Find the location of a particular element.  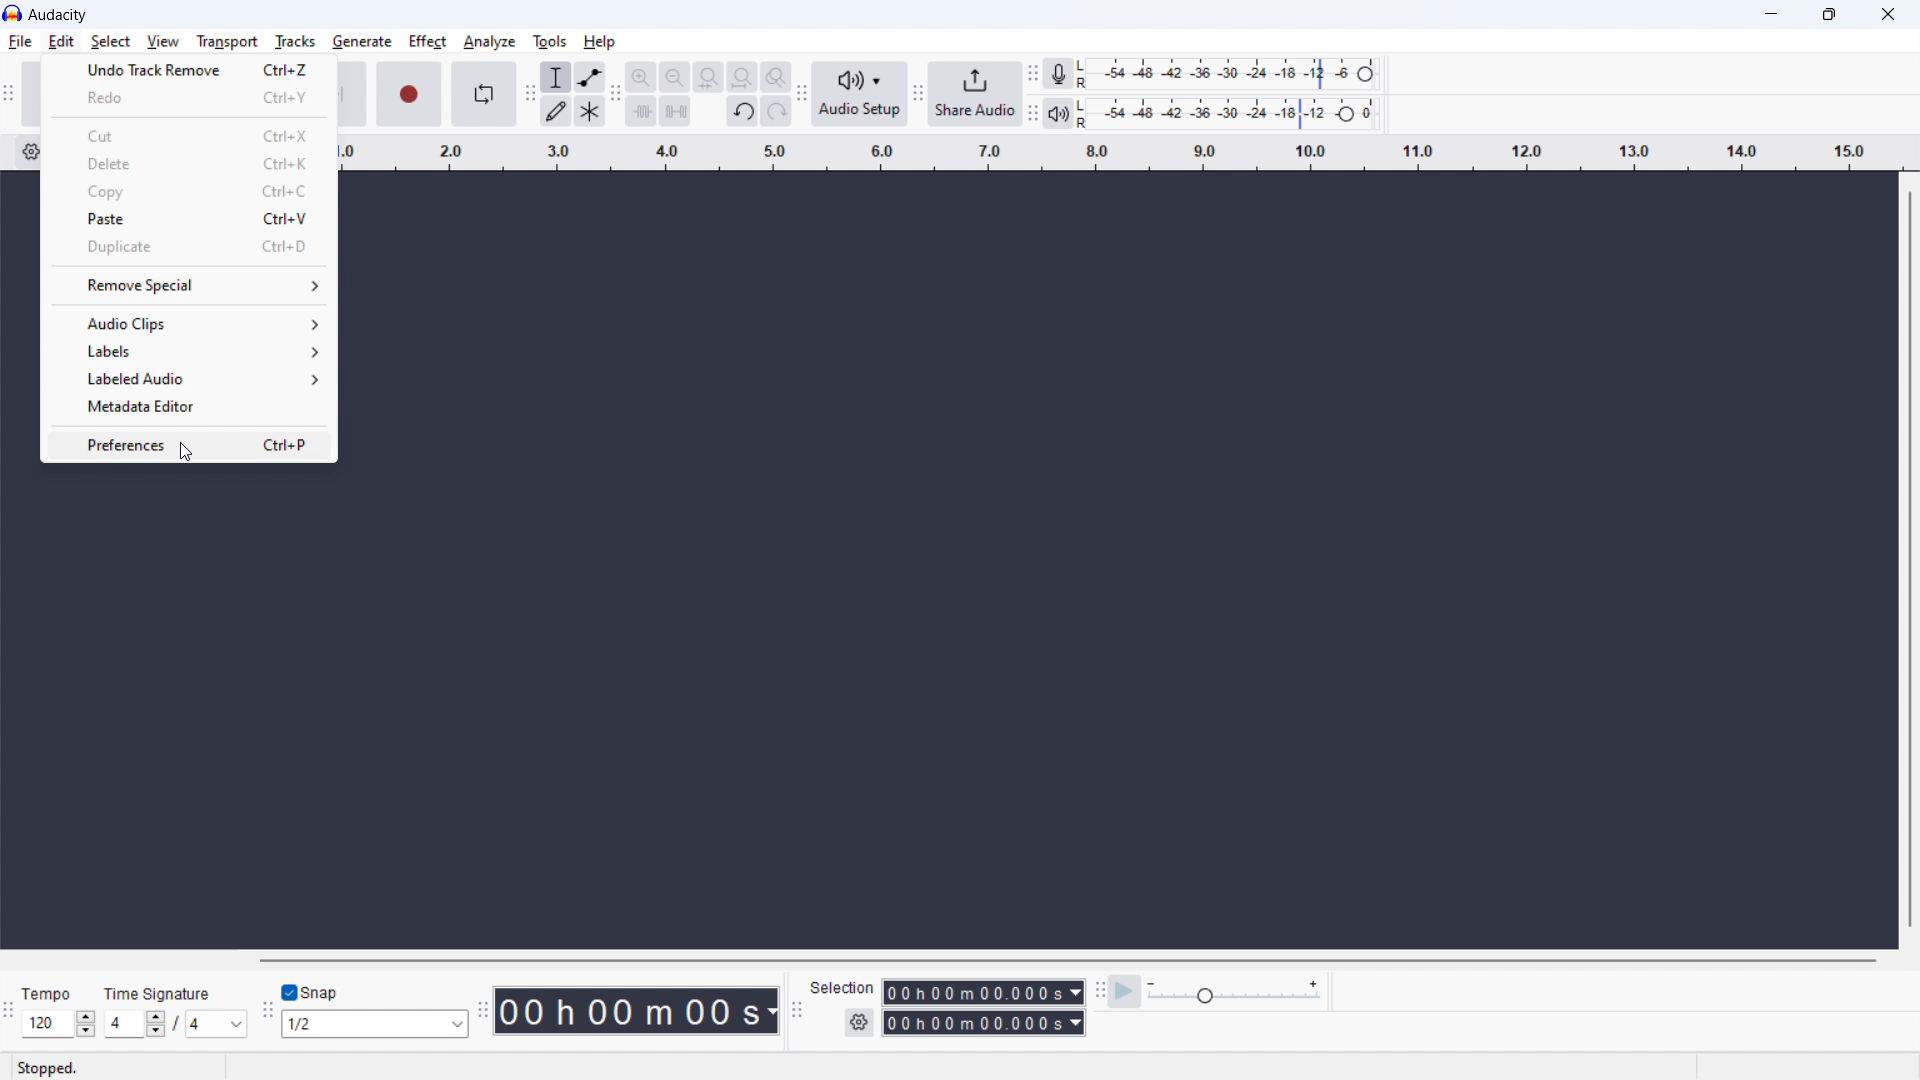

tracks is located at coordinates (296, 41).